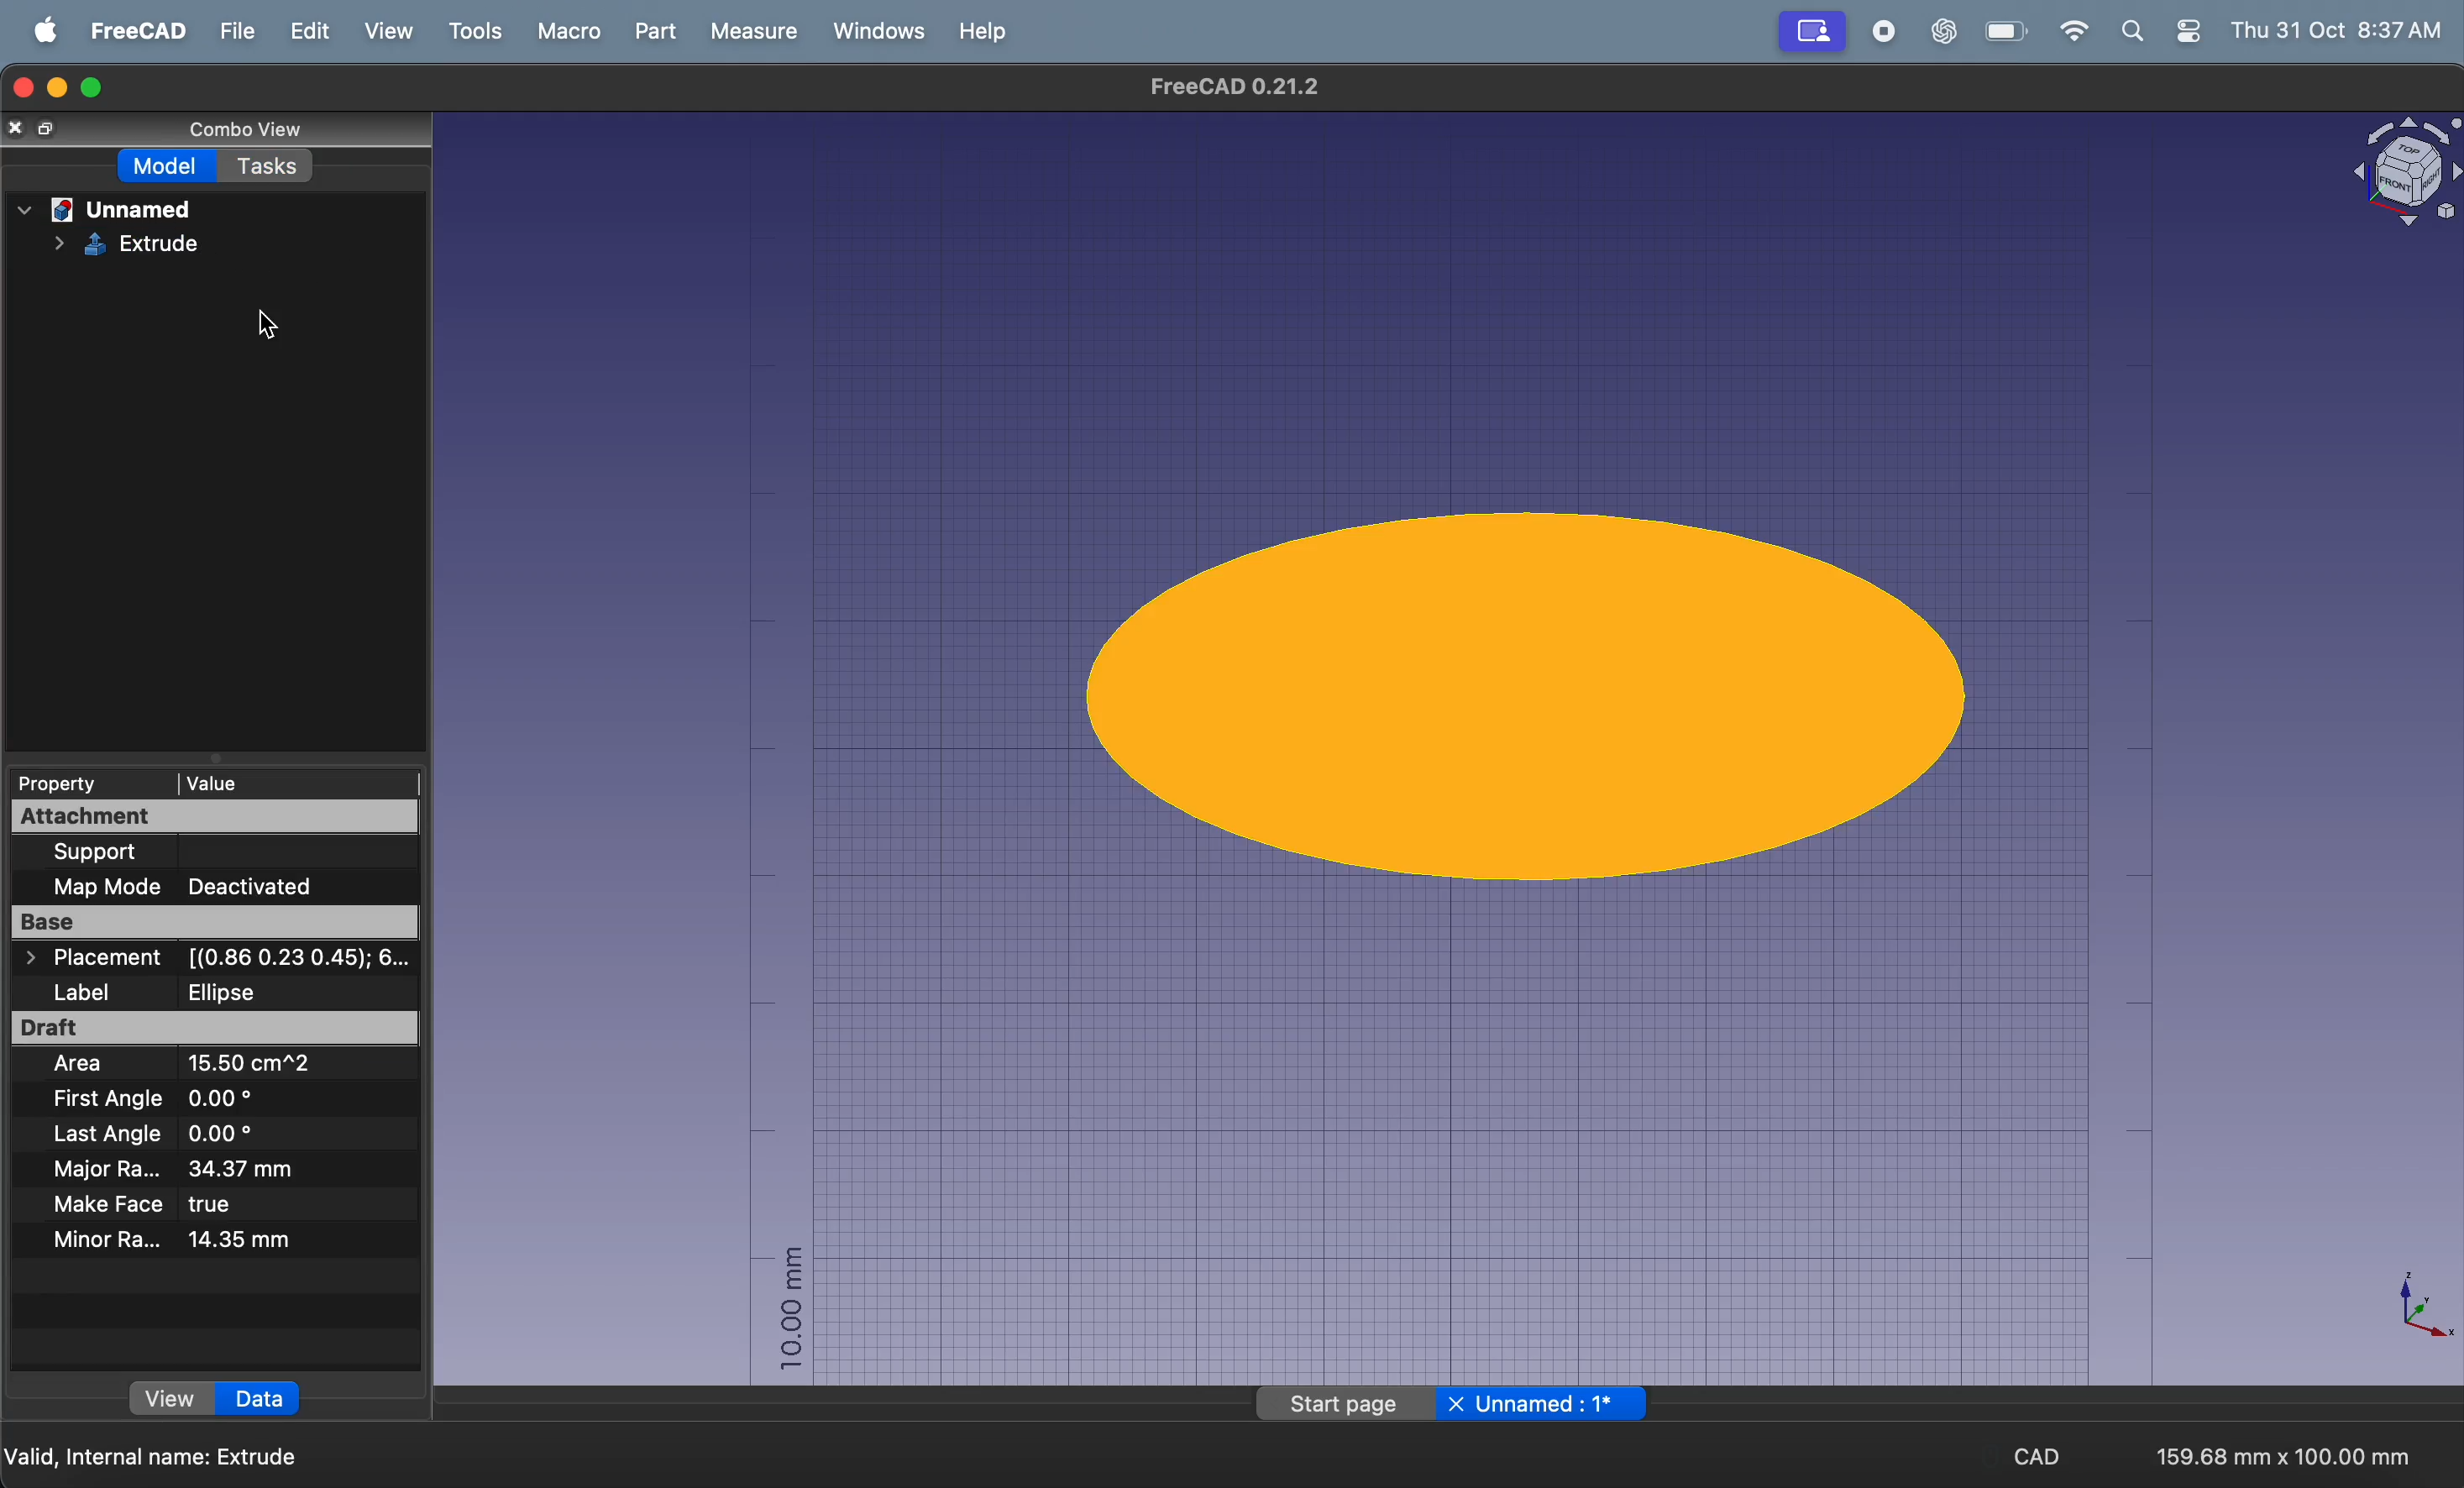 This screenshot has width=2464, height=1488. I want to click on property, so click(62, 783).